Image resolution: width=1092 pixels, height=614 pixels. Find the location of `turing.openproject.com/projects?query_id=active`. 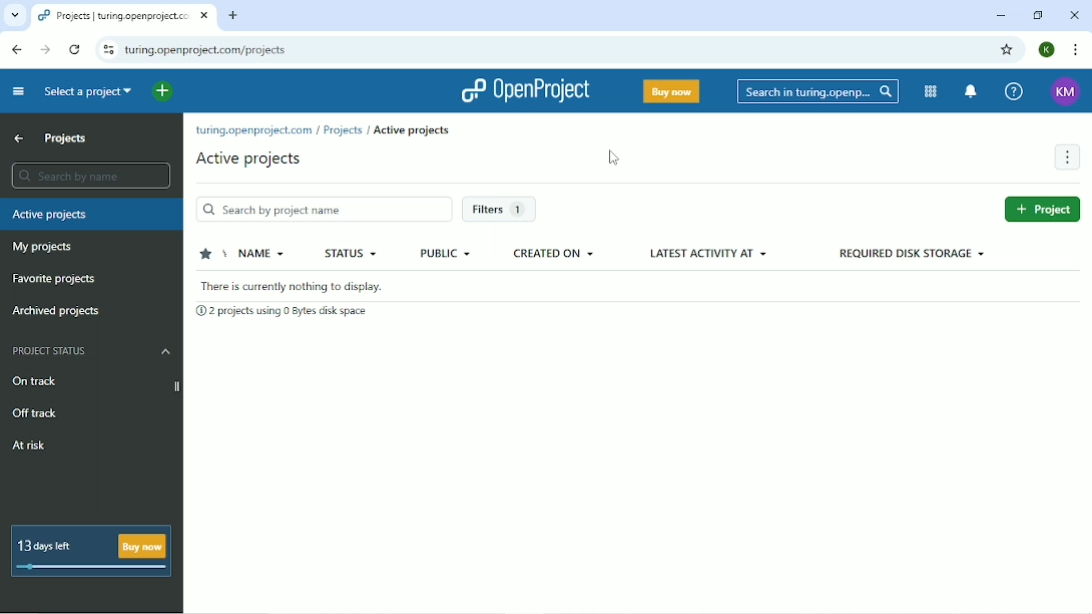

turing.openproject.com/projects?query_id=active is located at coordinates (263, 51).